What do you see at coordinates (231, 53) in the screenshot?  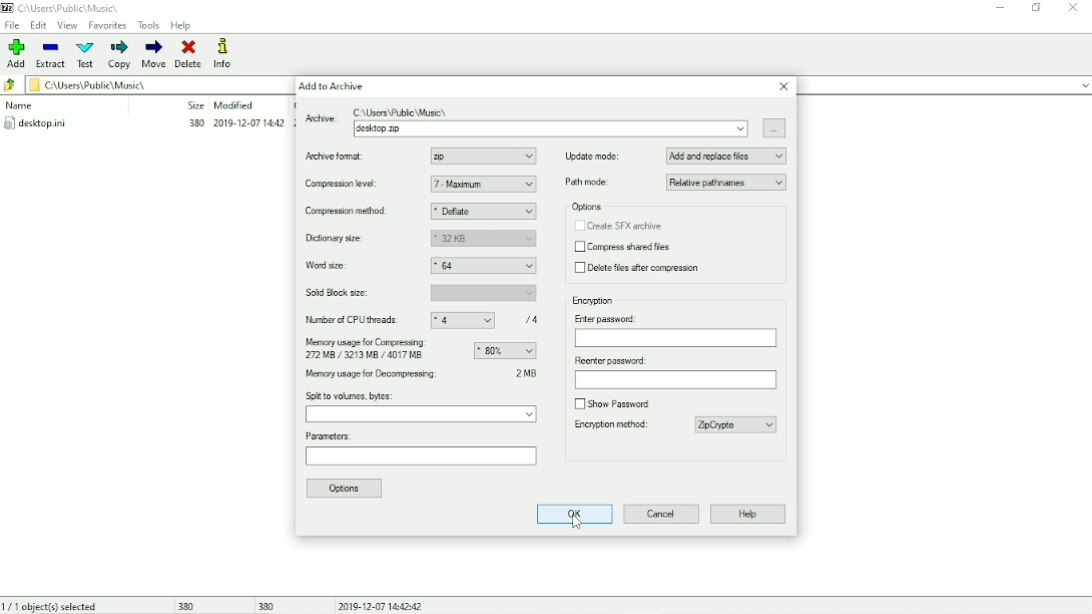 I see `Info` at bounding box center [231, 53].